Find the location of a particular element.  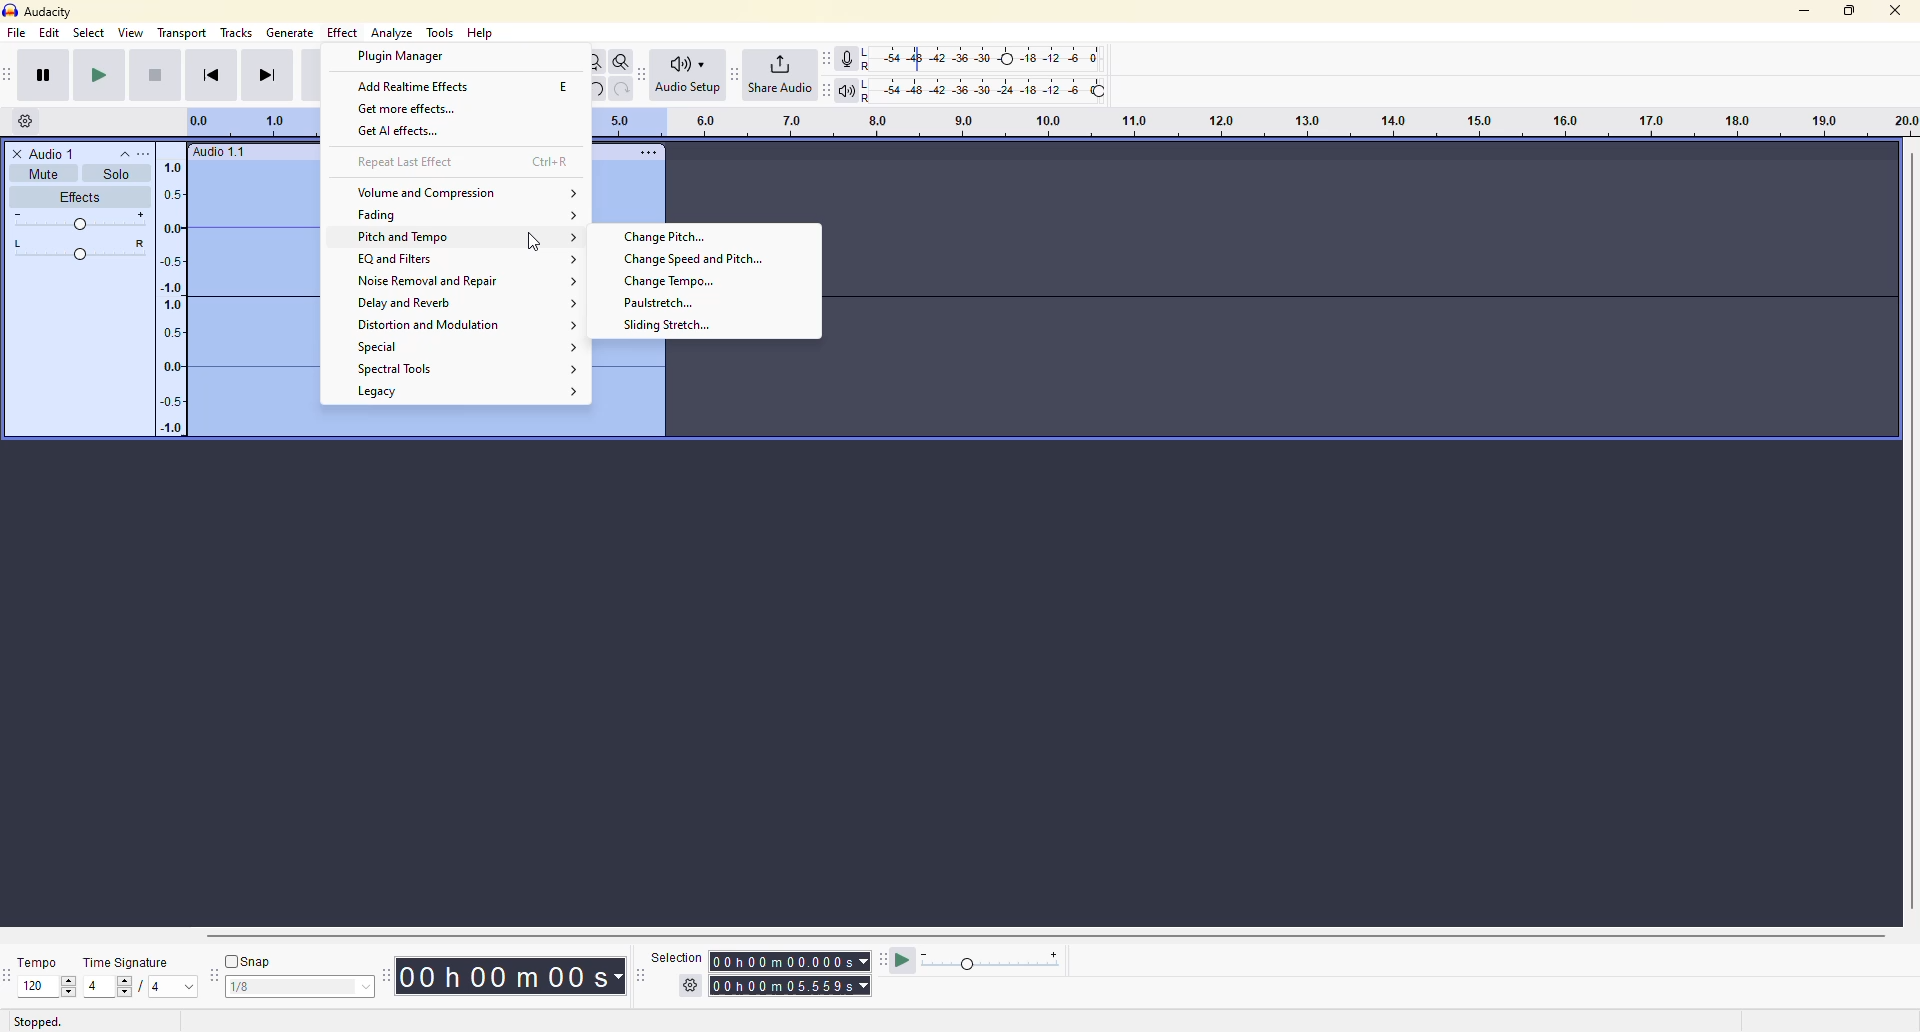

effect is located at coordinates (344, 32).